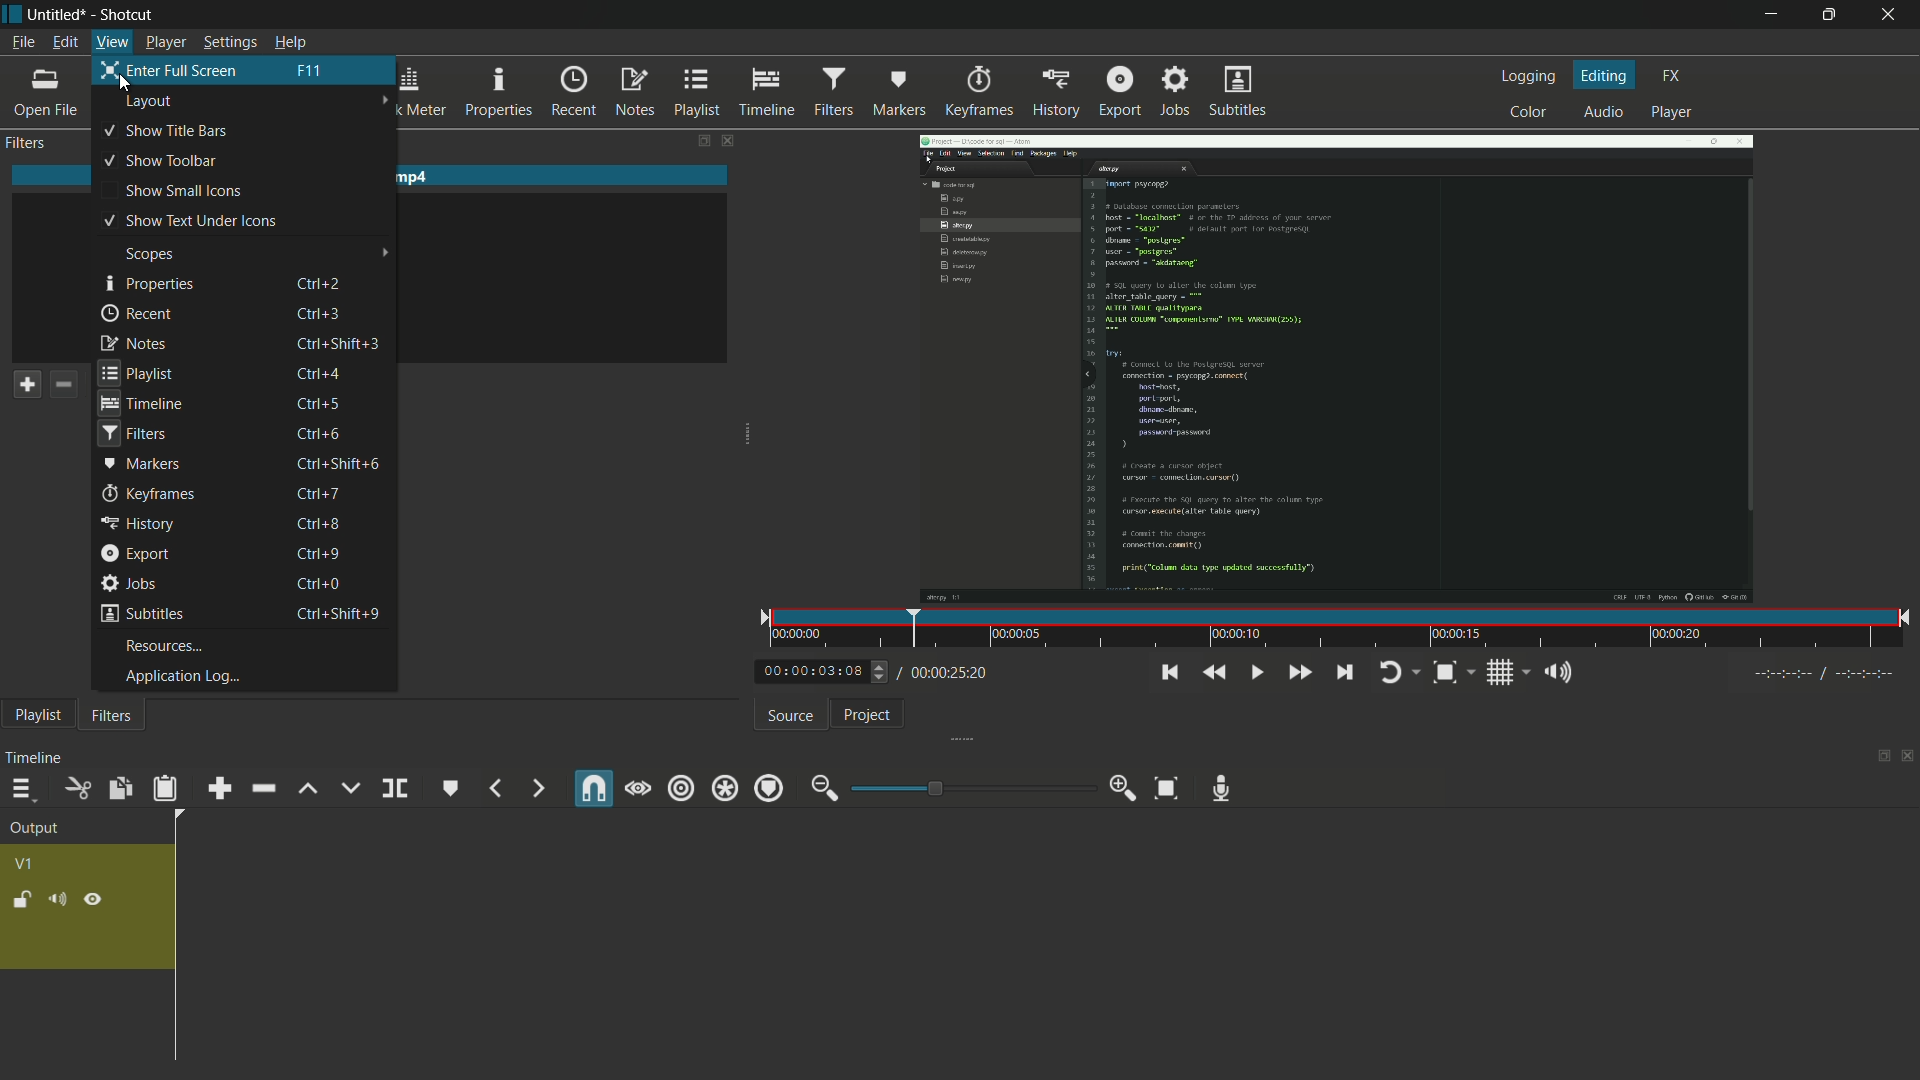  I want to click on previous marker, so click(495, 790).